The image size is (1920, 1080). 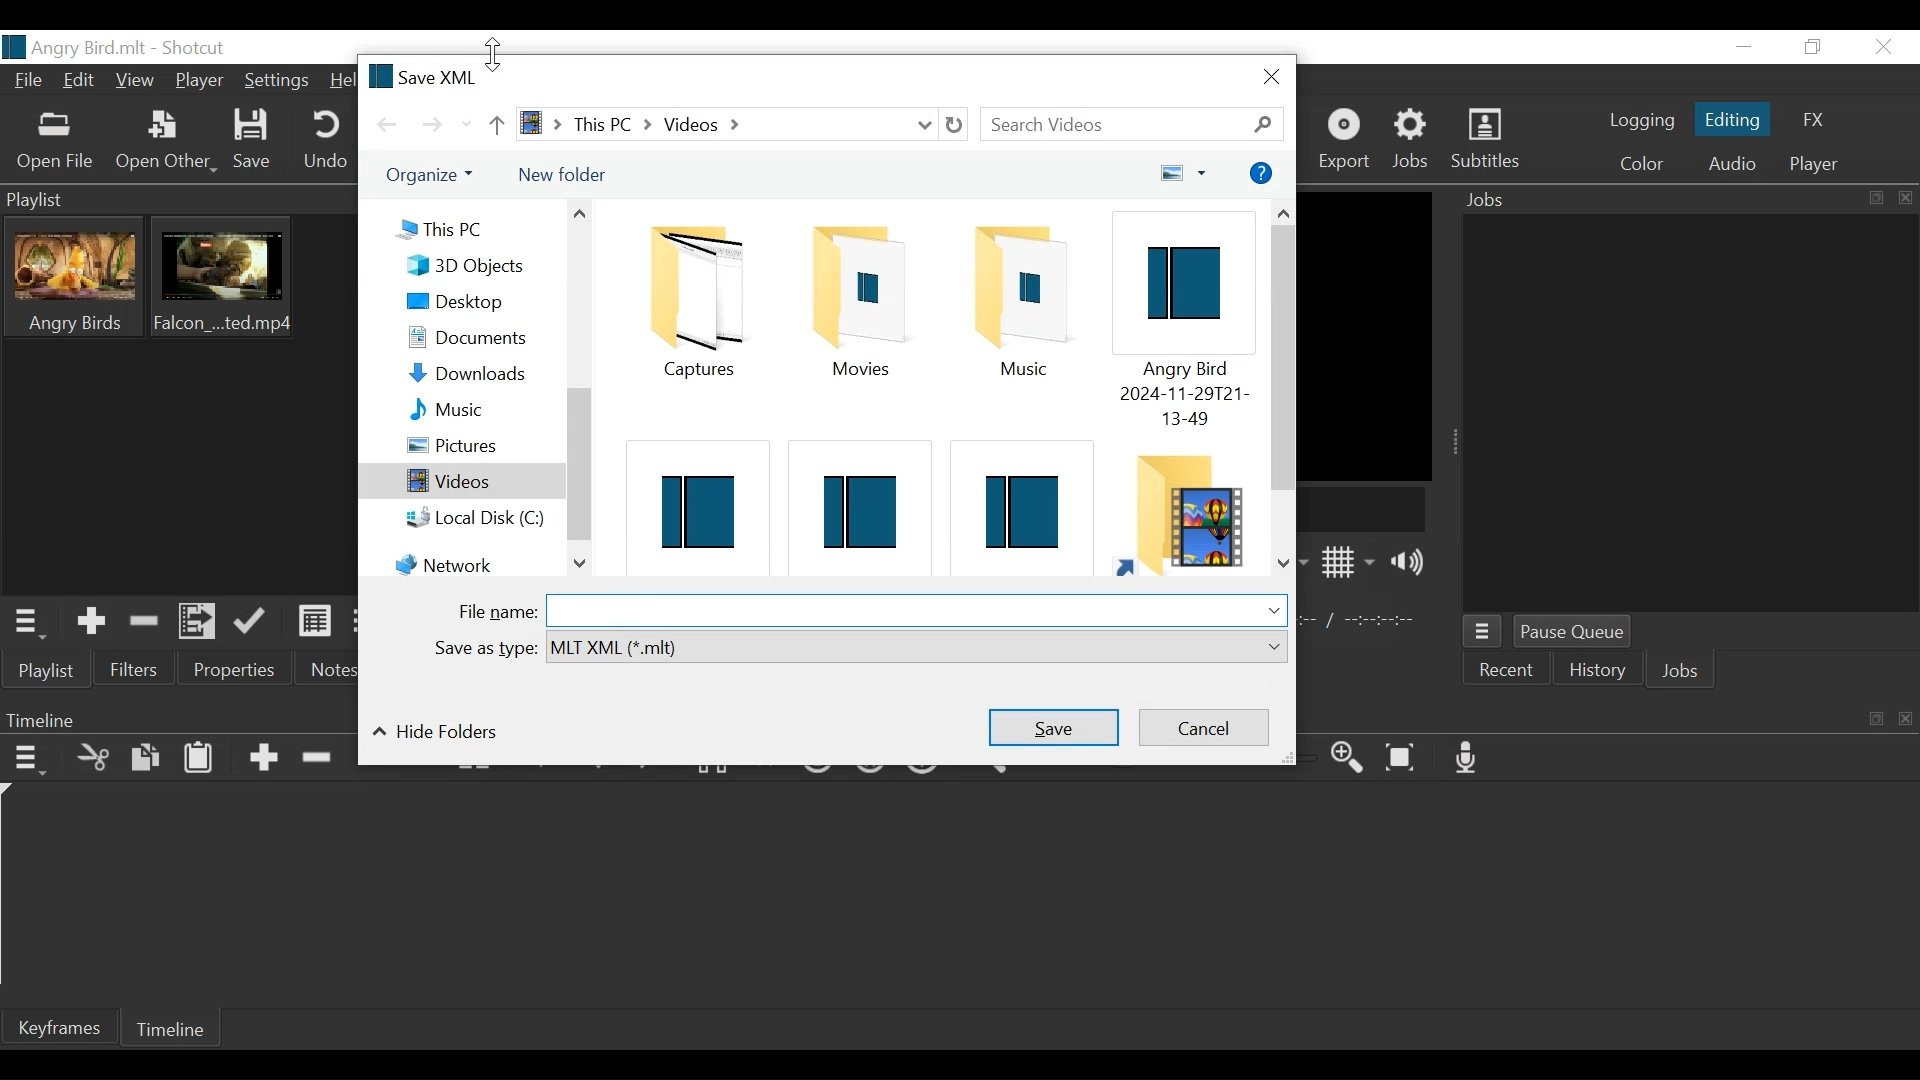 I want to click on Save, so click(x=253, y=140).